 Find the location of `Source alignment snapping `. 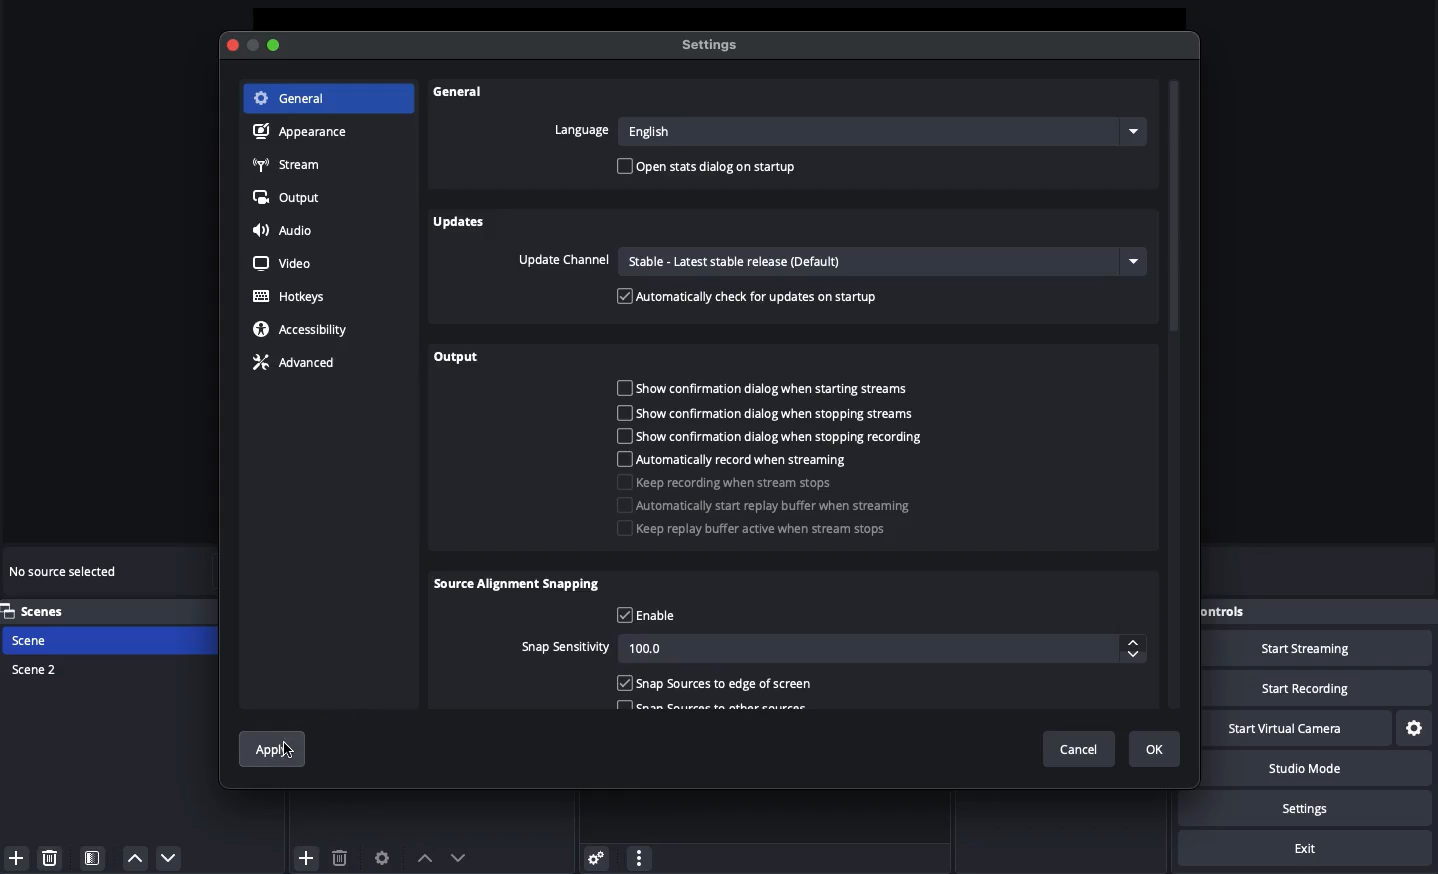

Source alignment snapping  is located at coordinates (519, 586).